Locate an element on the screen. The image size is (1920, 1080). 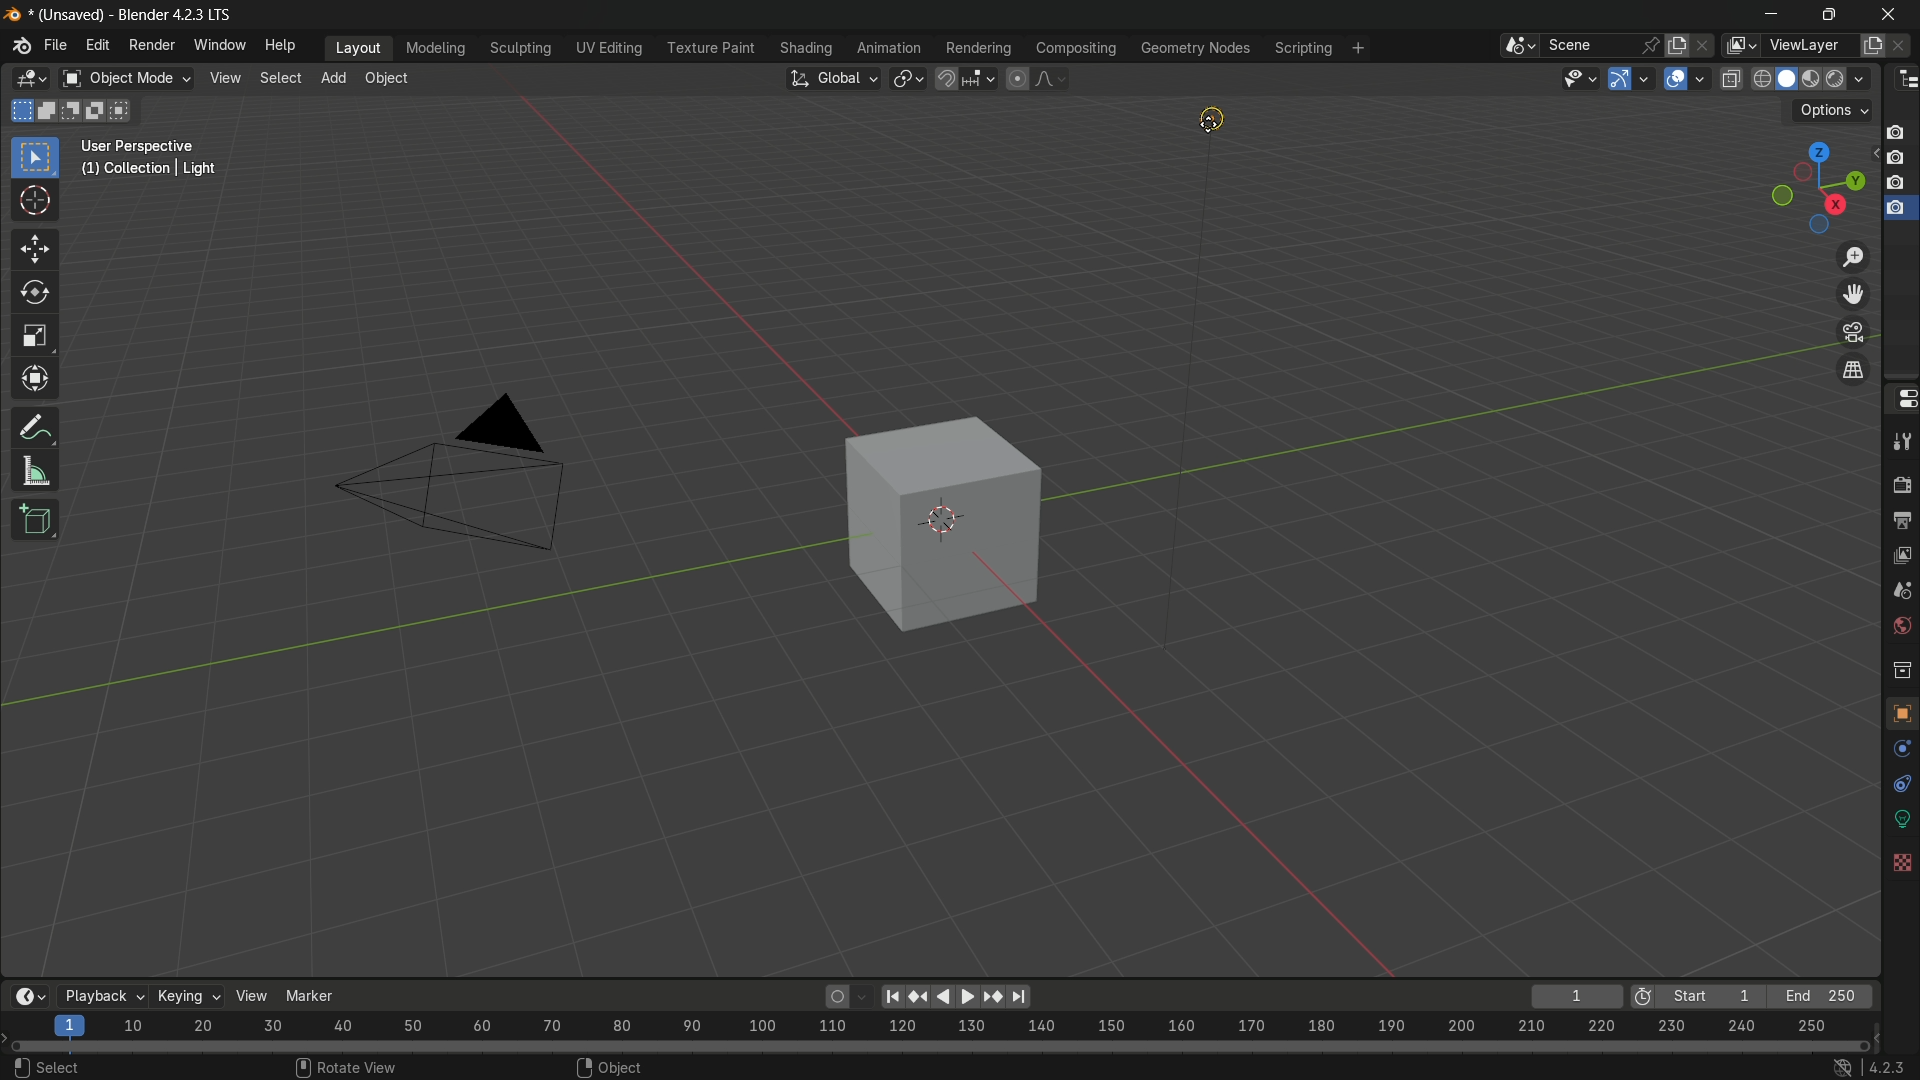
rendered is located at coordinates (1850, 78).